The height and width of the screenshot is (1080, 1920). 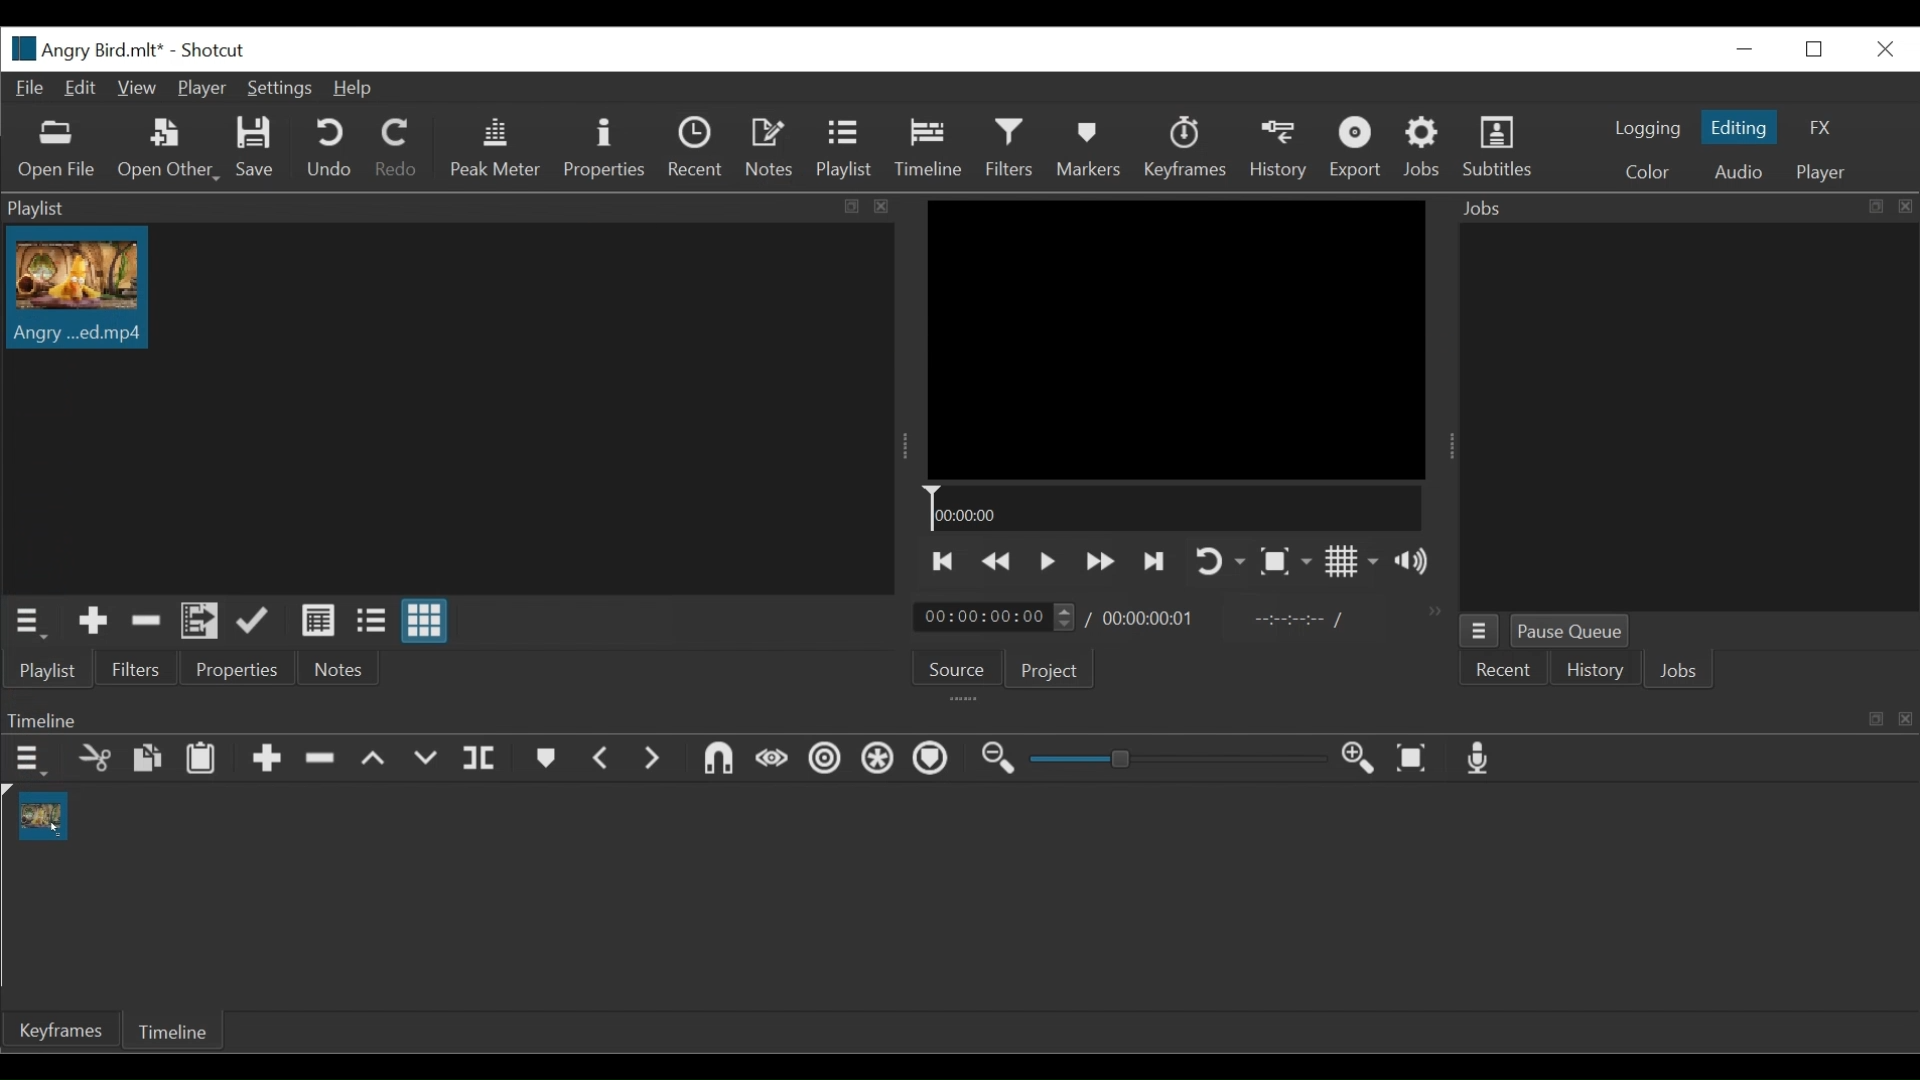 I want to click on History, so click(x=1593, y=670).